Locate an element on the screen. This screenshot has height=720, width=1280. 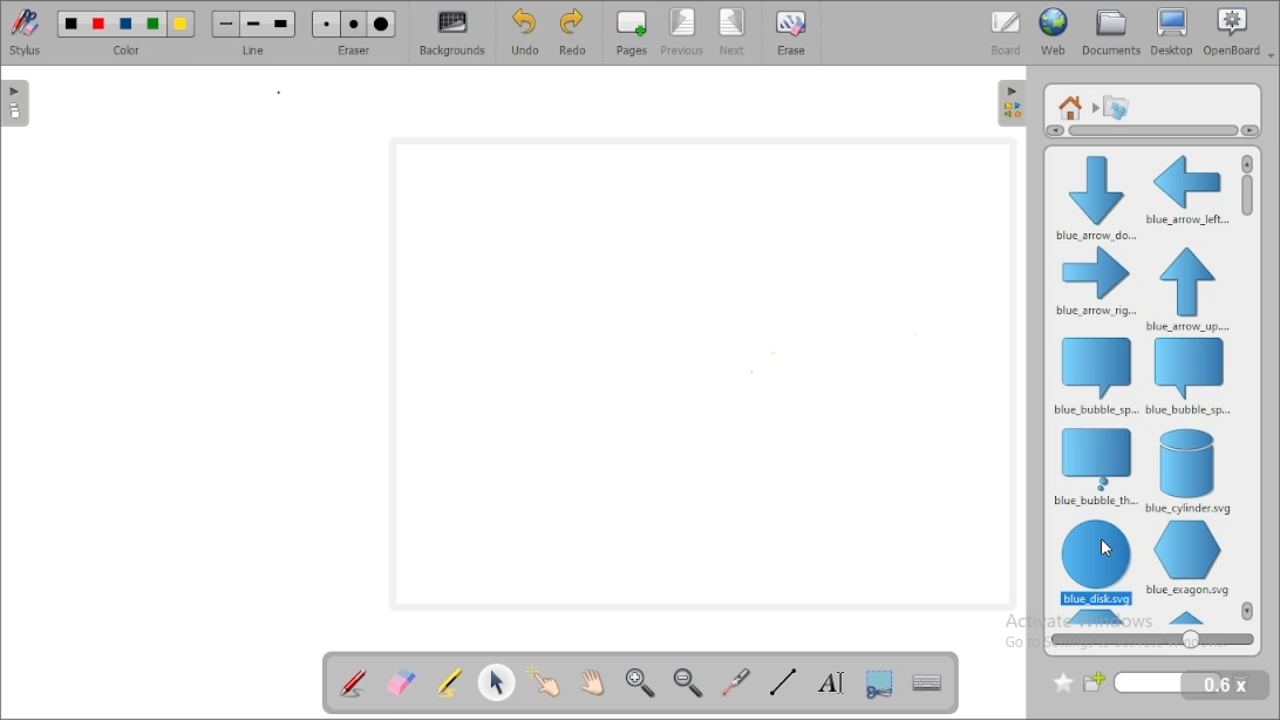
zoom in & out of shapes is located at coordinates (1152, 639).